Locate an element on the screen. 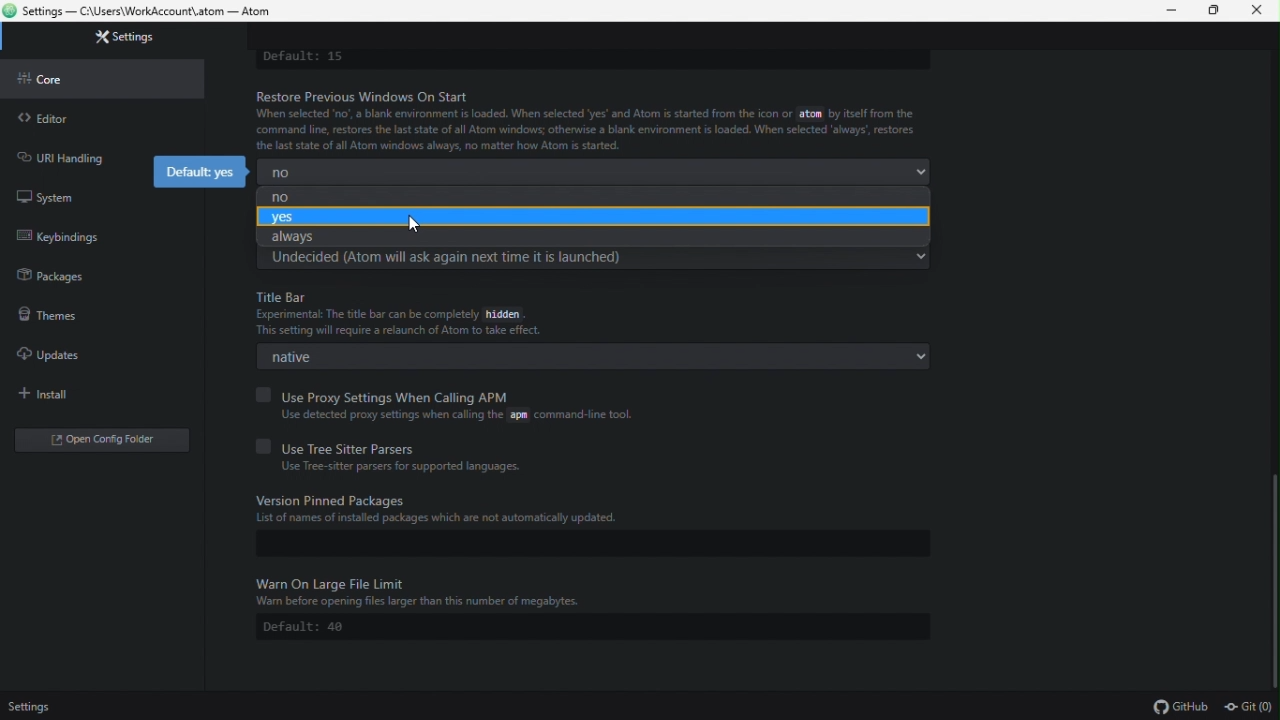 This screenshot has width=1280, height=720. restore is located at coordinates (1218, 11).